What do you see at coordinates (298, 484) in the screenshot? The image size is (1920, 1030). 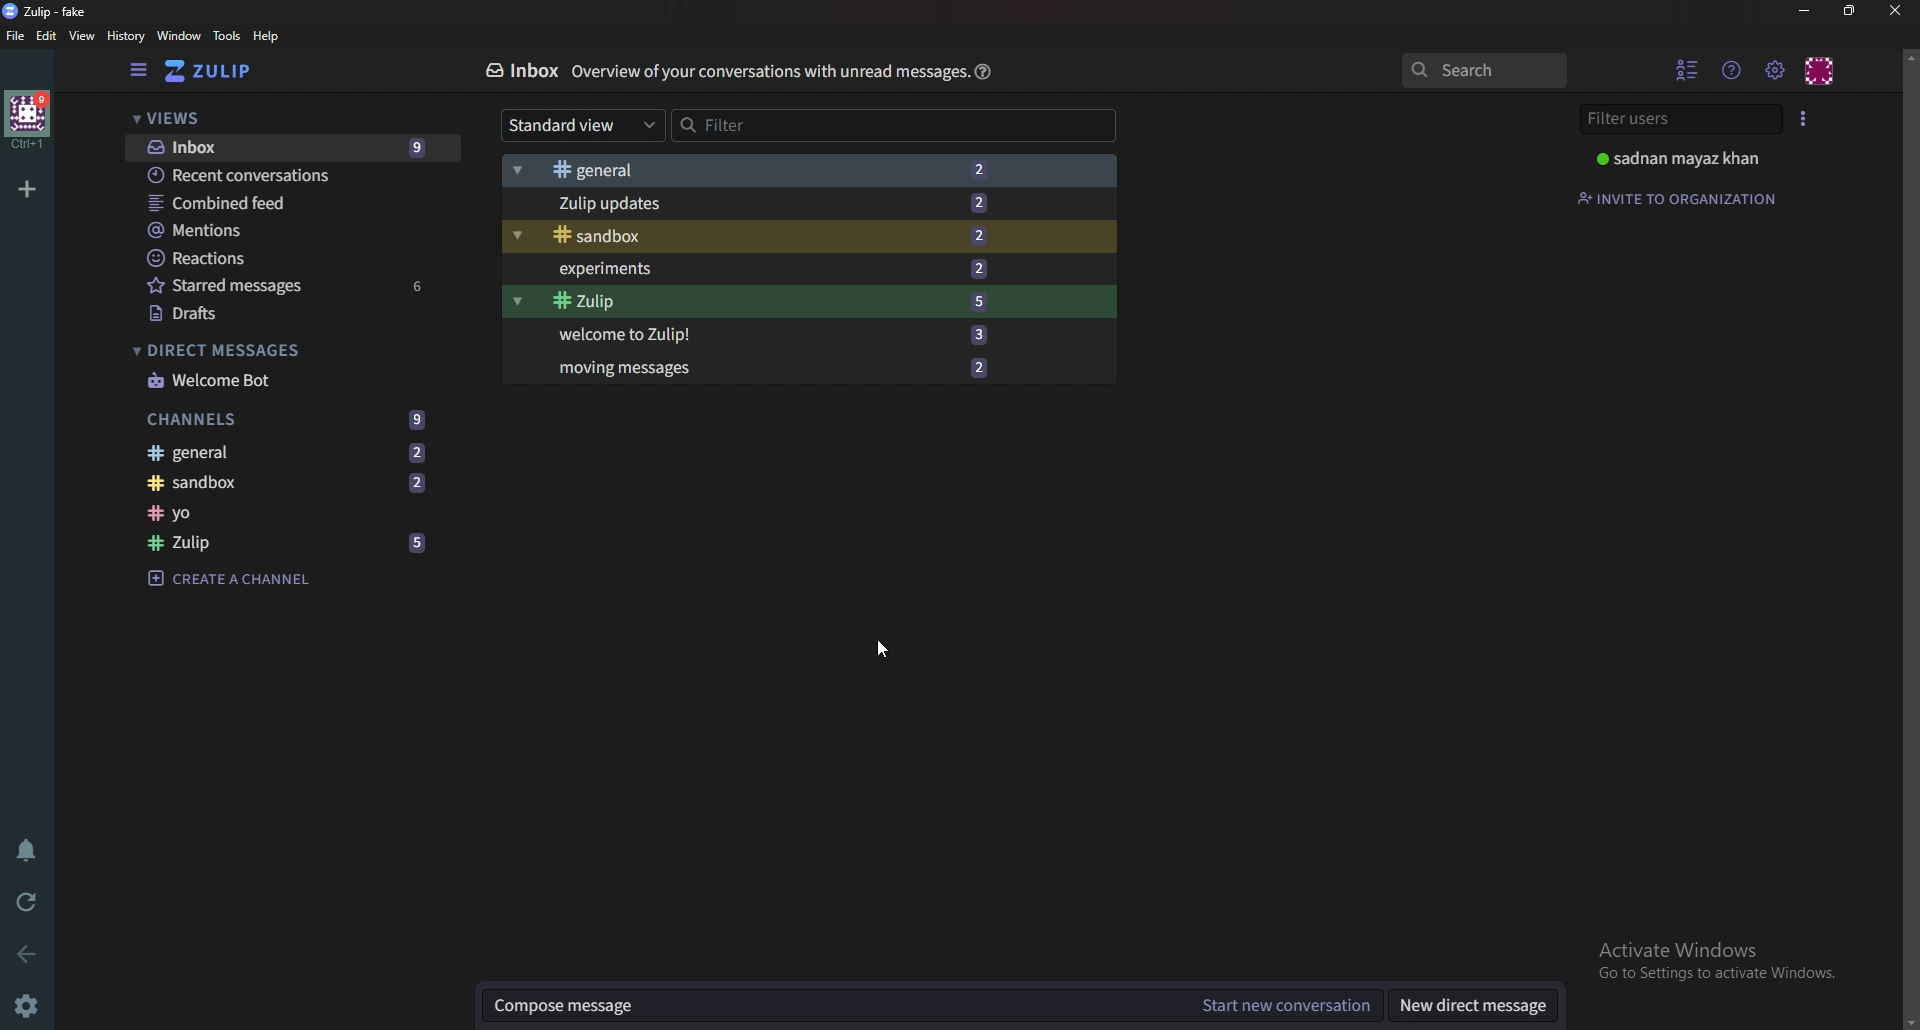 I see `Sandbox` at bounding box center [298, 484].